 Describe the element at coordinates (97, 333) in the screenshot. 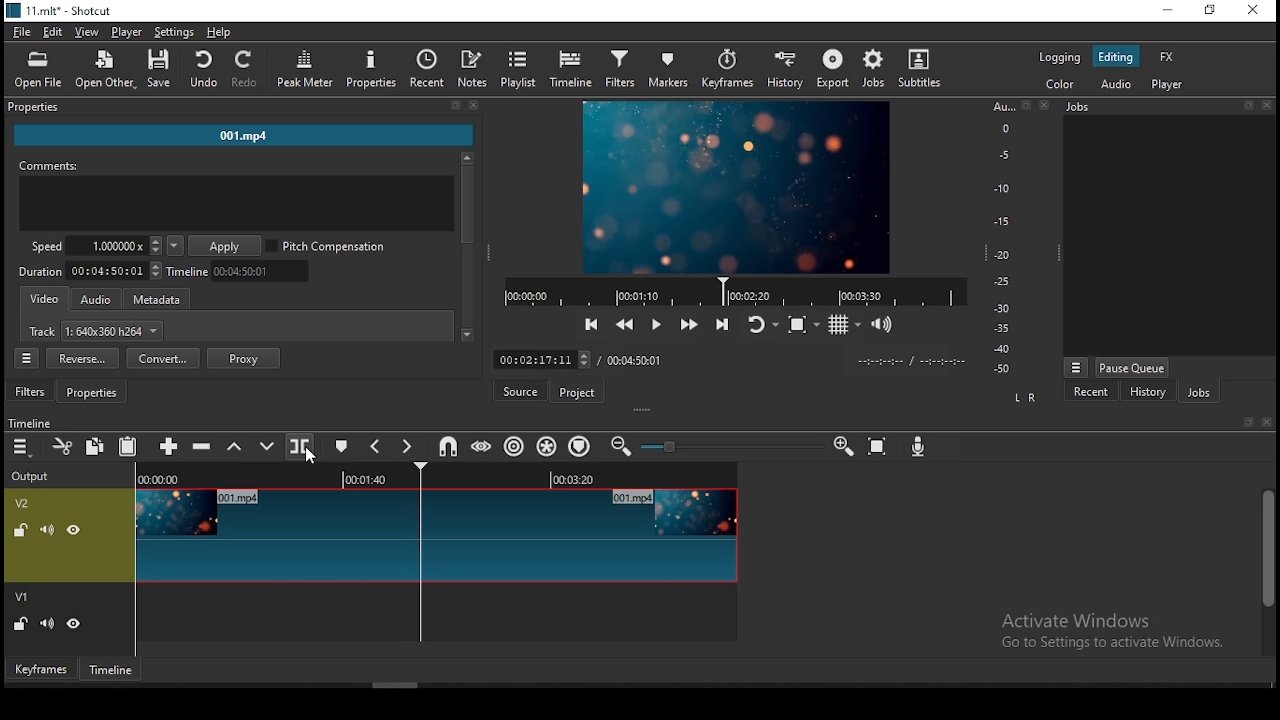

I see `track` at that location.